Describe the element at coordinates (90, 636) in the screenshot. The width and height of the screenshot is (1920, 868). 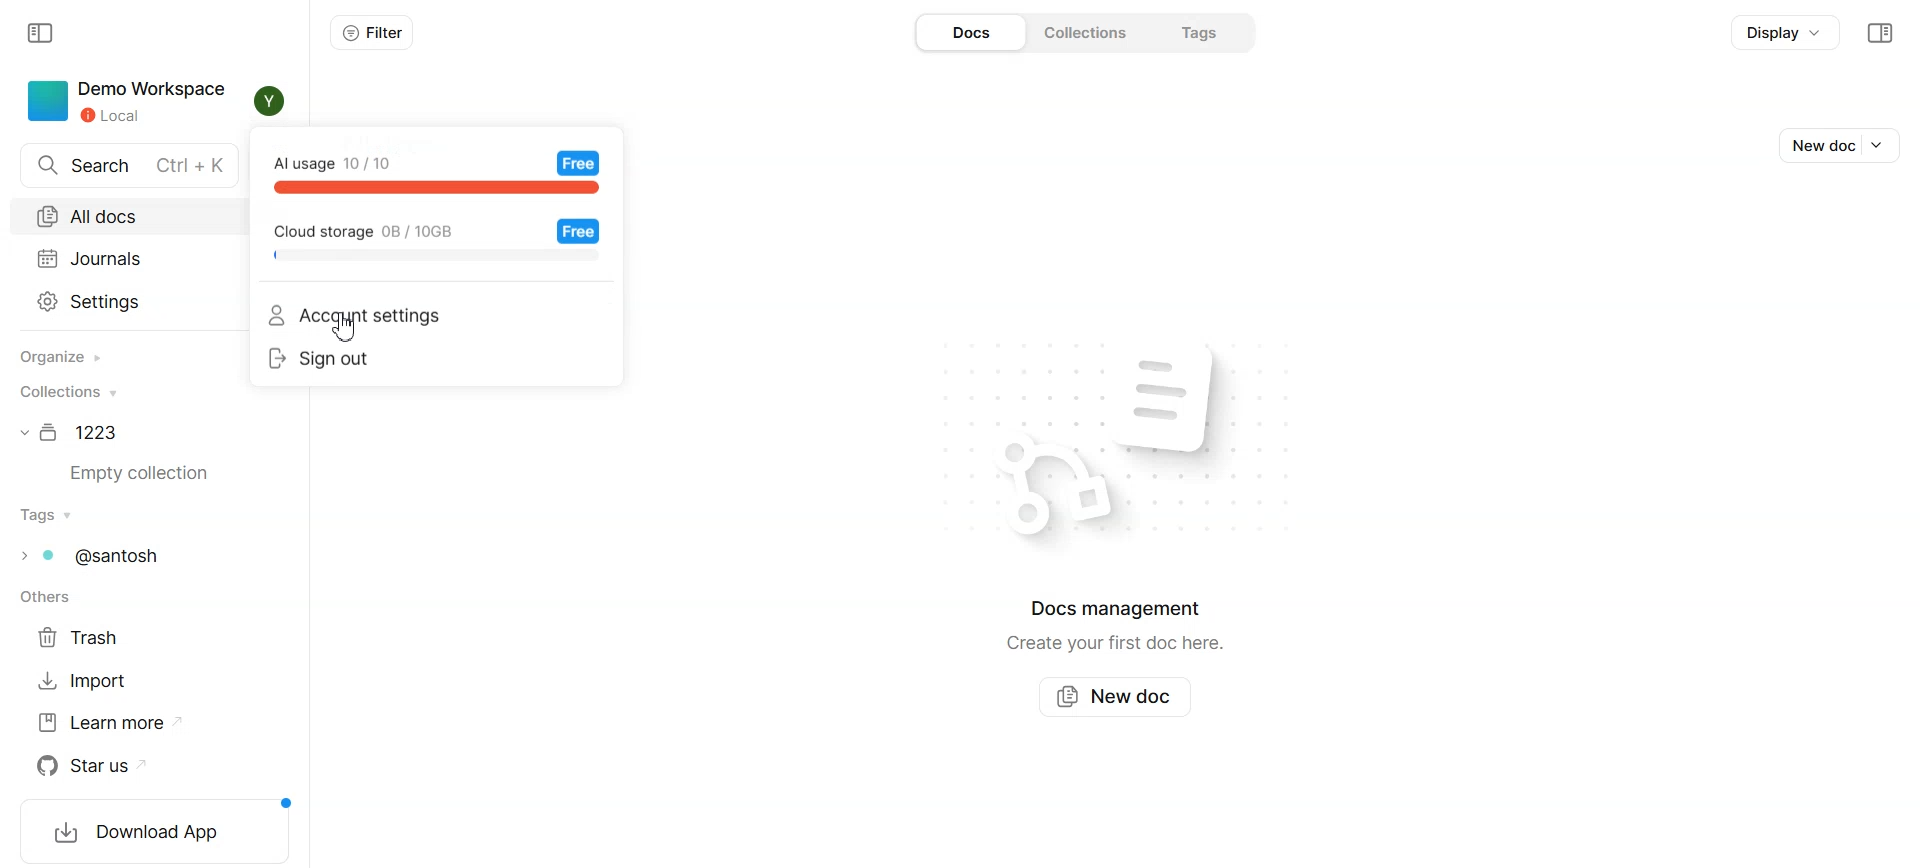
I see `Trash` at that location.